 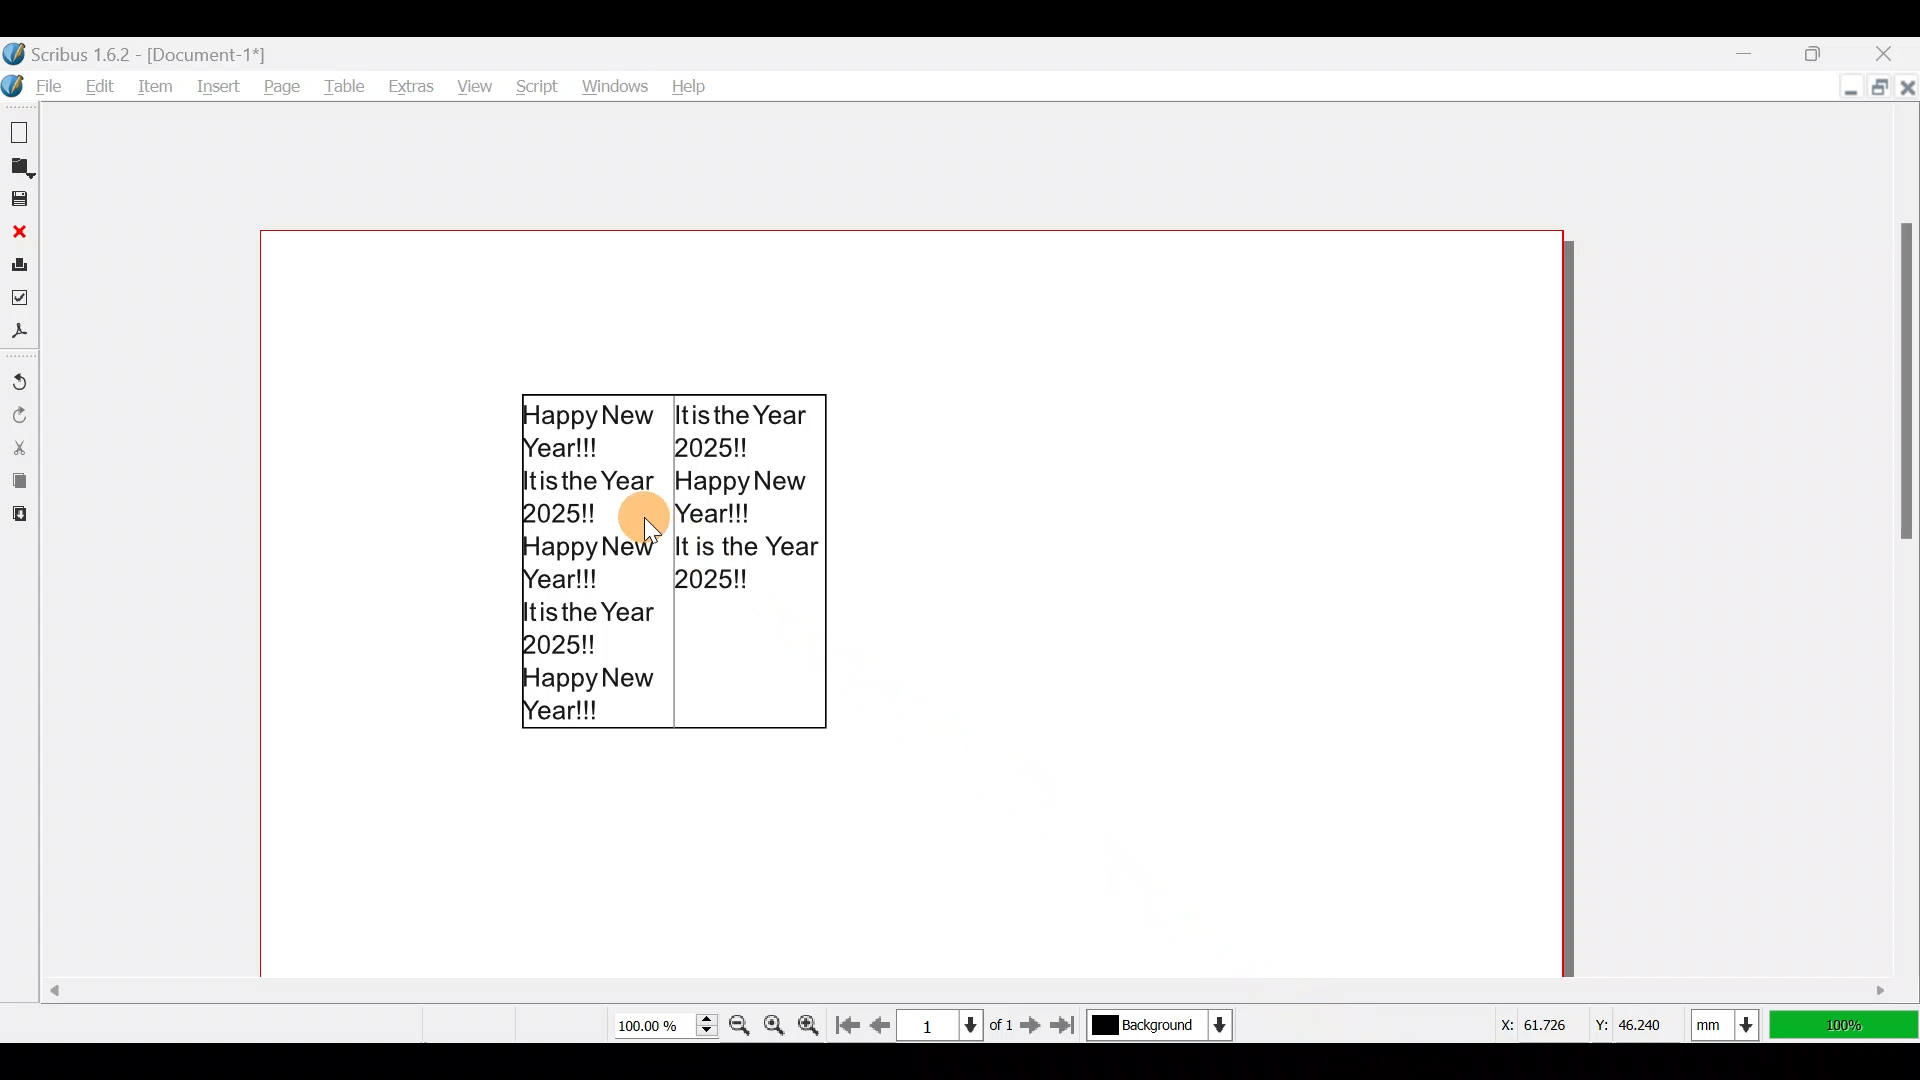 What do you see at coordinates (20, 264) in the screenshot?
I see `Print` at bounding box center [20, 264].